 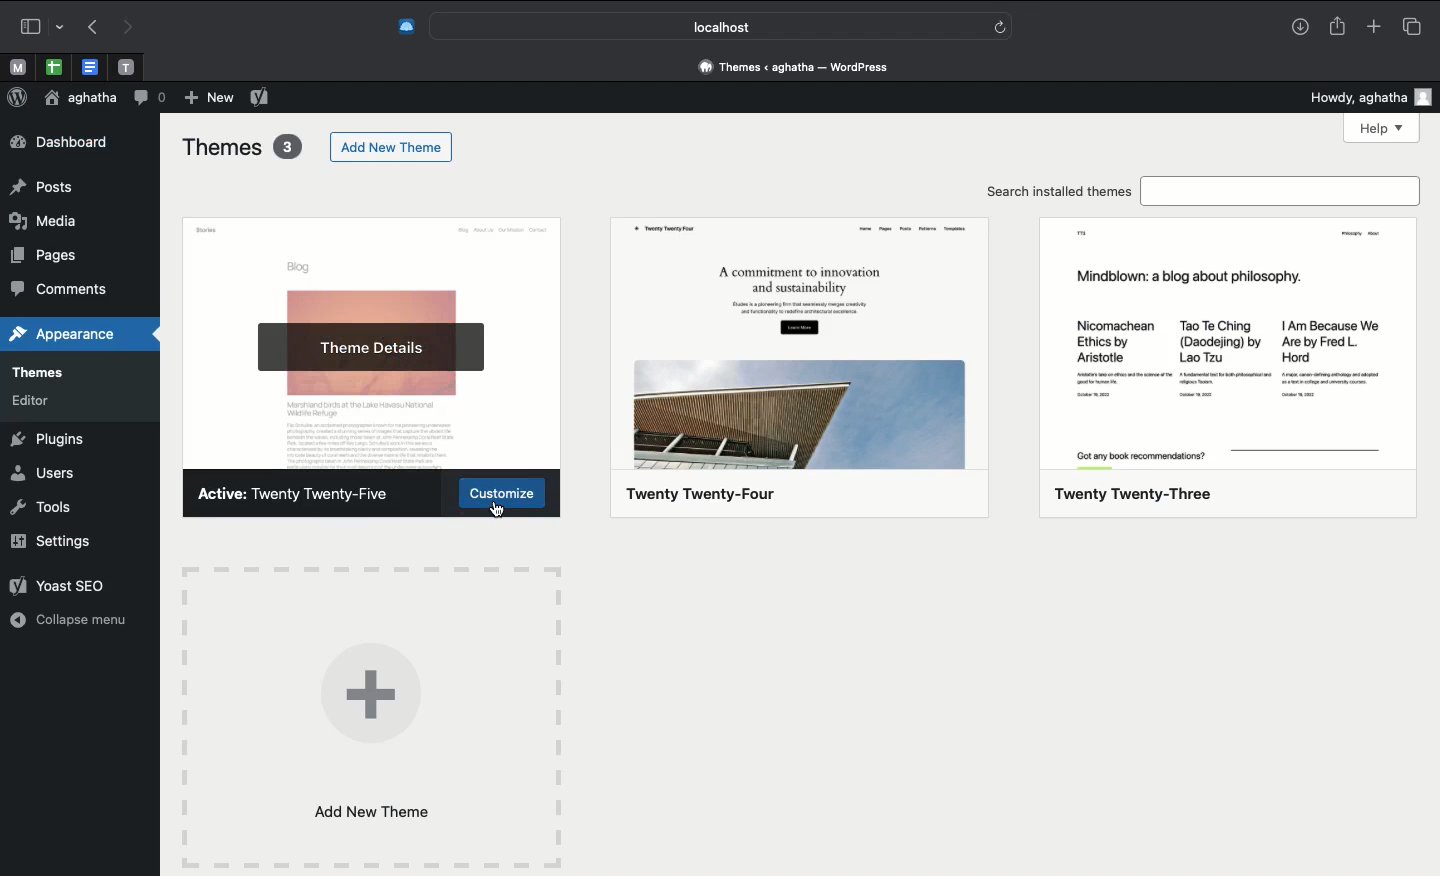 What do you see at coordinates (242, 148) in the screenshot?
I see `Themes` at bounding box center [242, 148].